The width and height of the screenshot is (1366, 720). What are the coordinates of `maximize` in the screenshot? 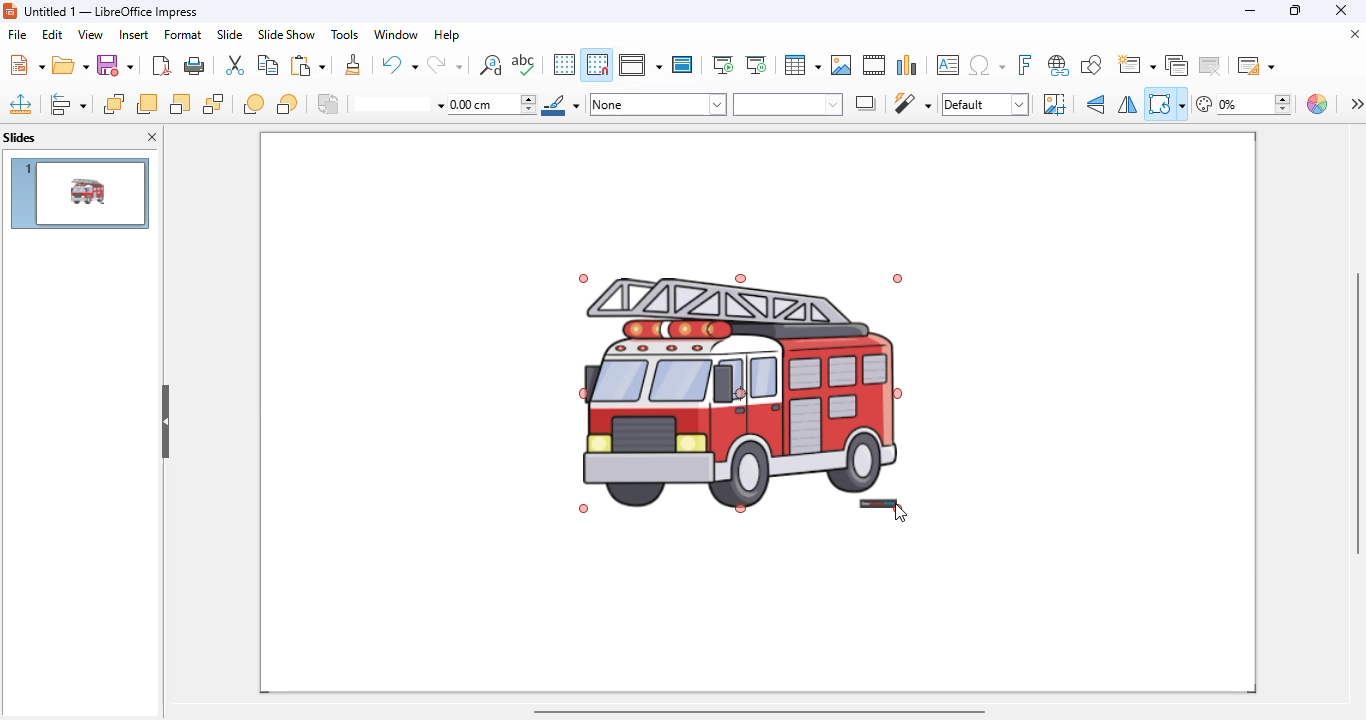 It's located at (1294, 10).